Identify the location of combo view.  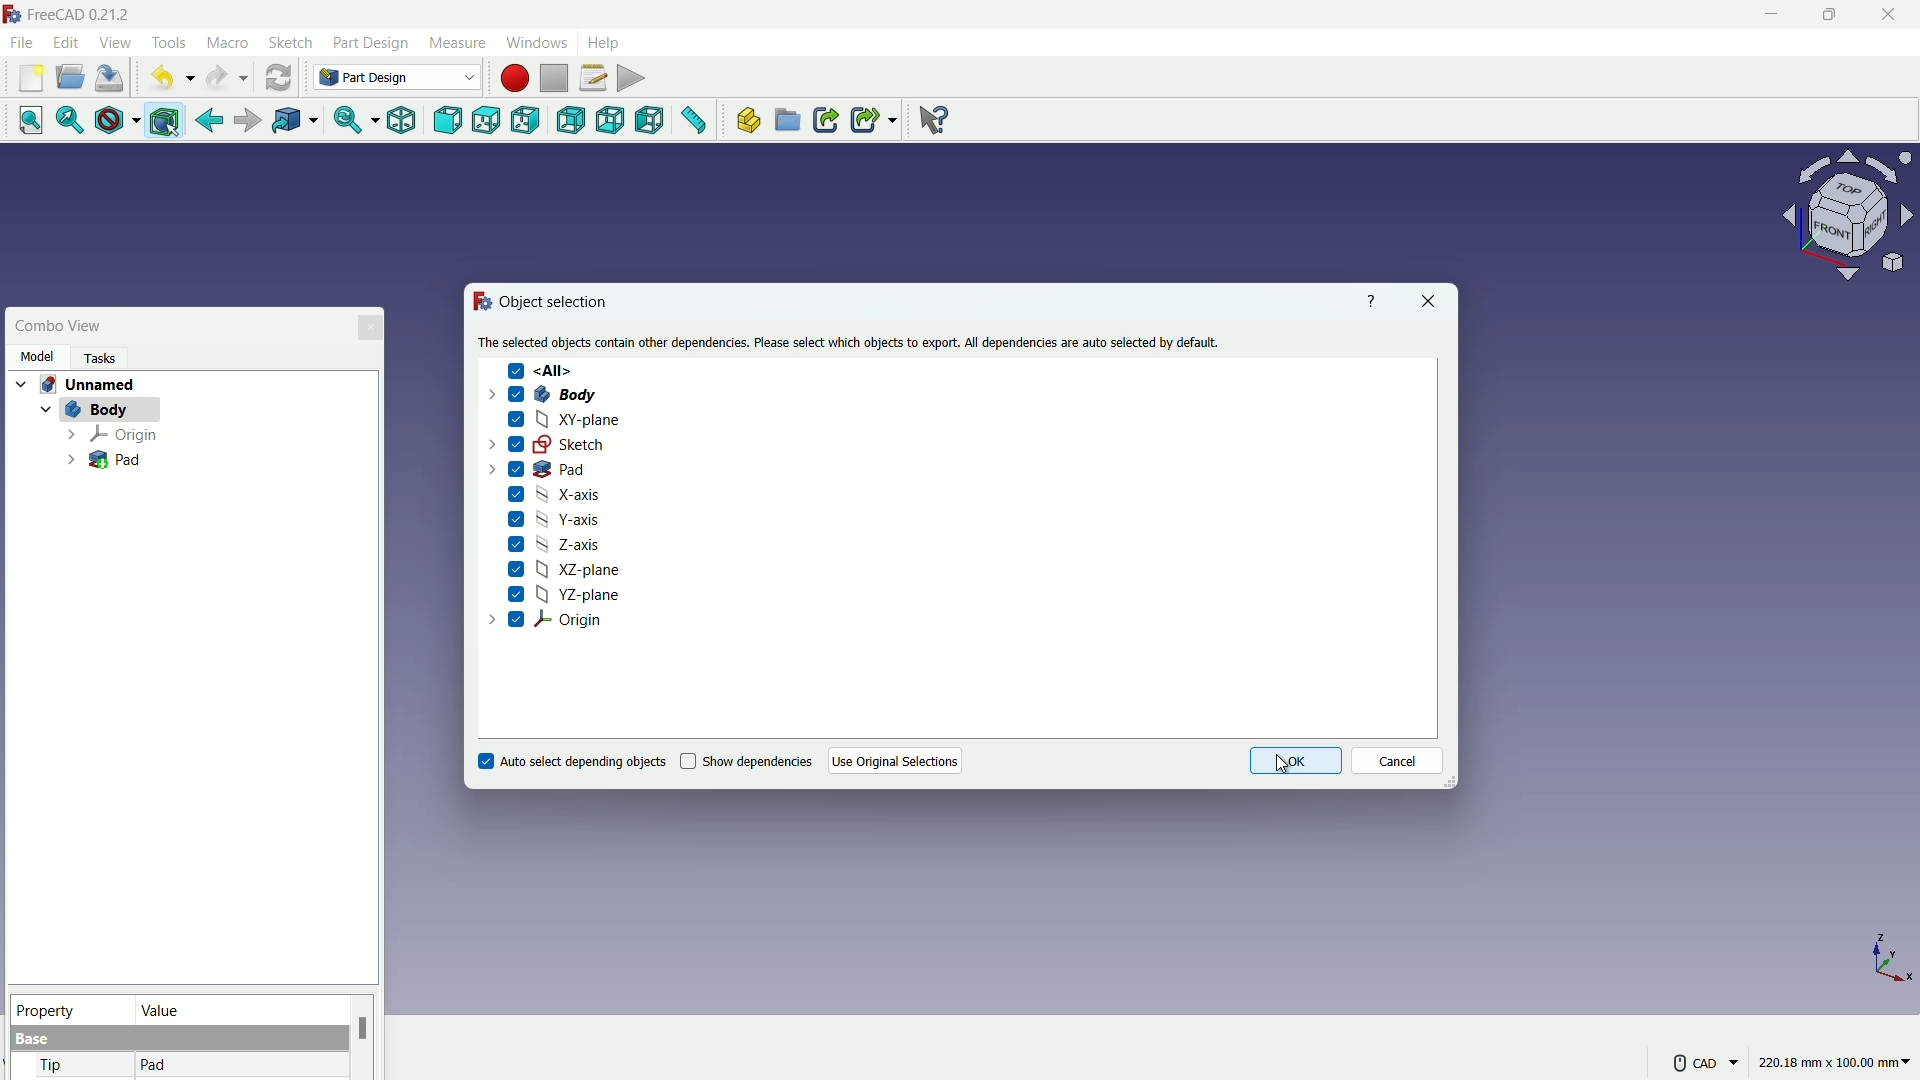
(60, 326).